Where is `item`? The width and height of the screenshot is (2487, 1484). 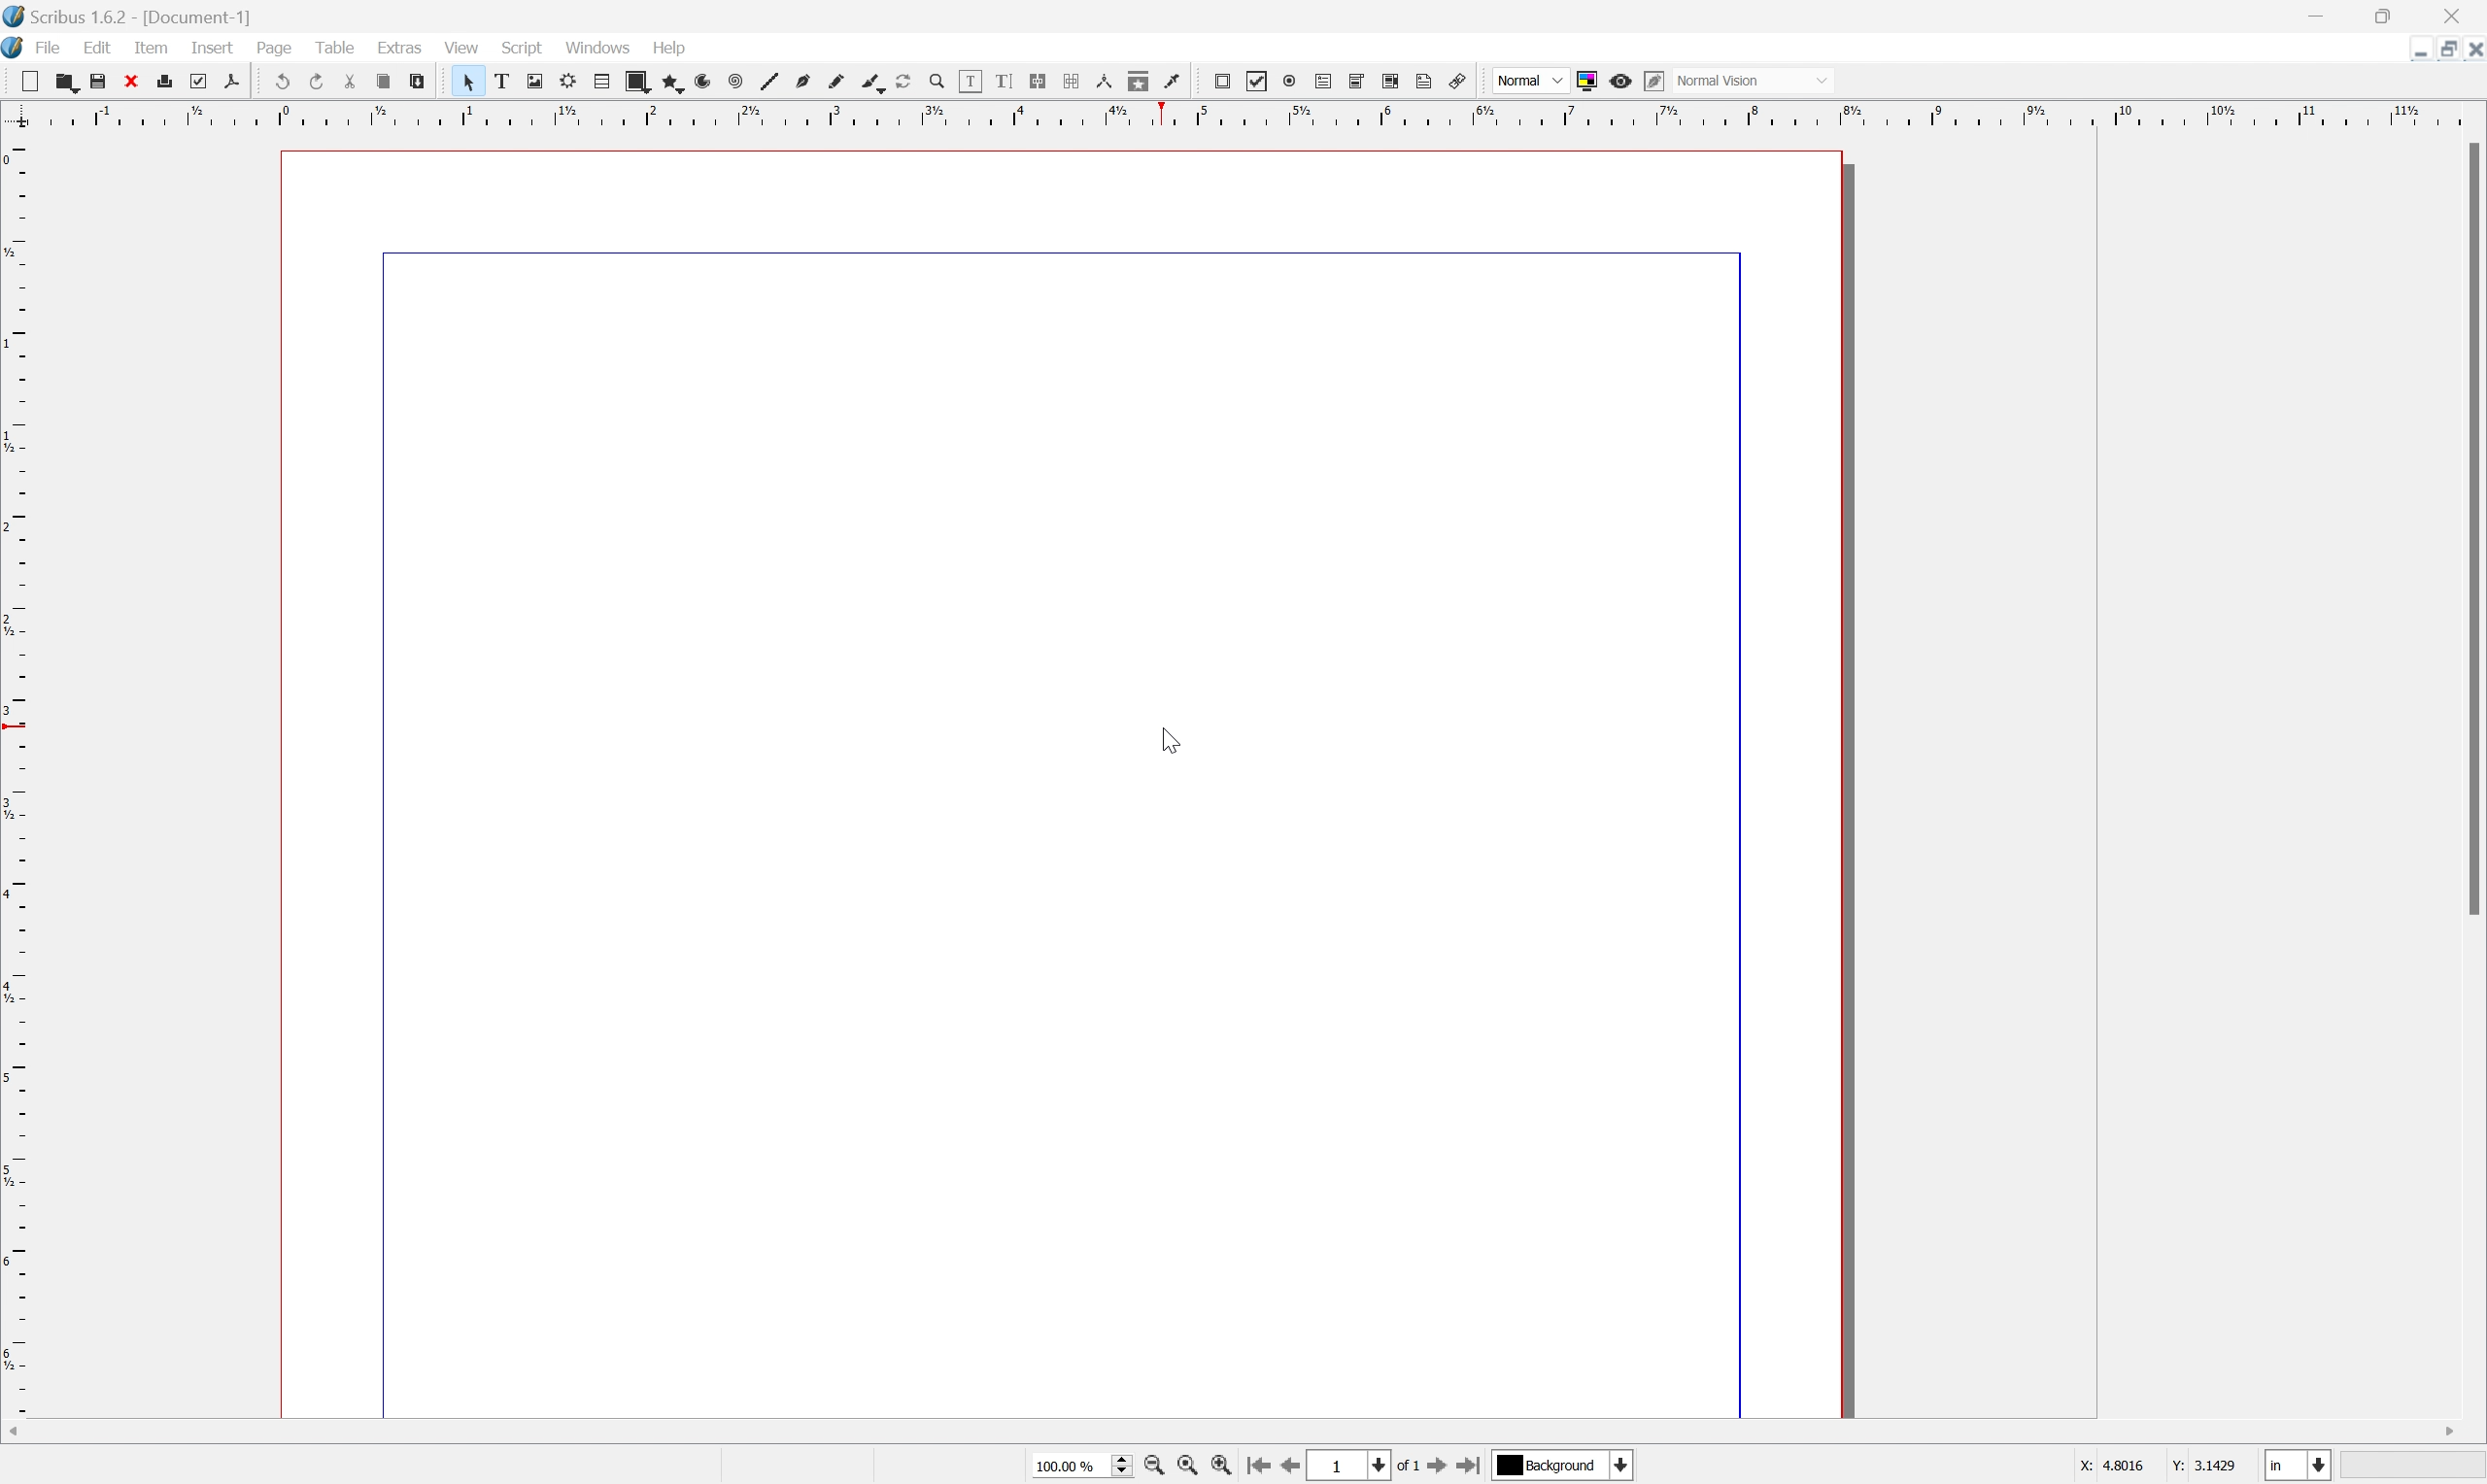
item is located at coordinates (149, 48).